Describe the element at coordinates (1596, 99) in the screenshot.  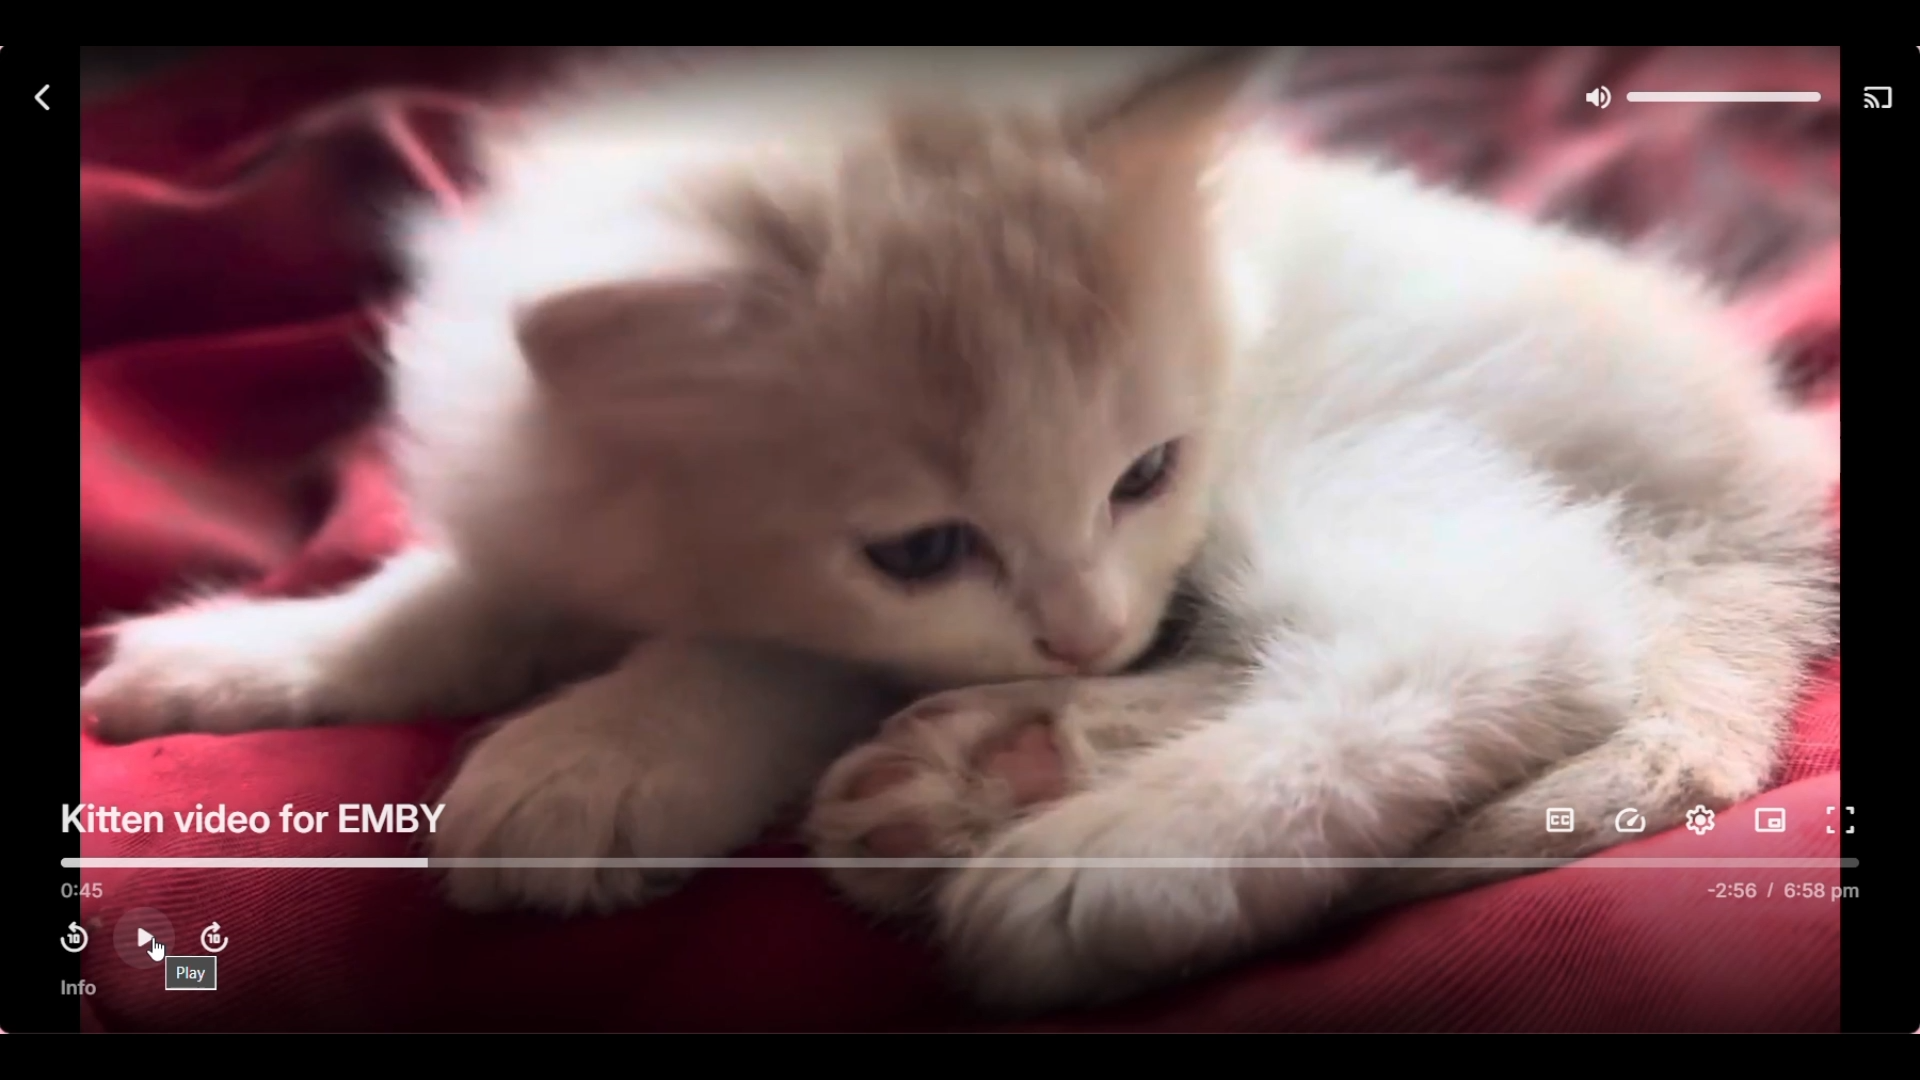
I see `Mute` at that location.